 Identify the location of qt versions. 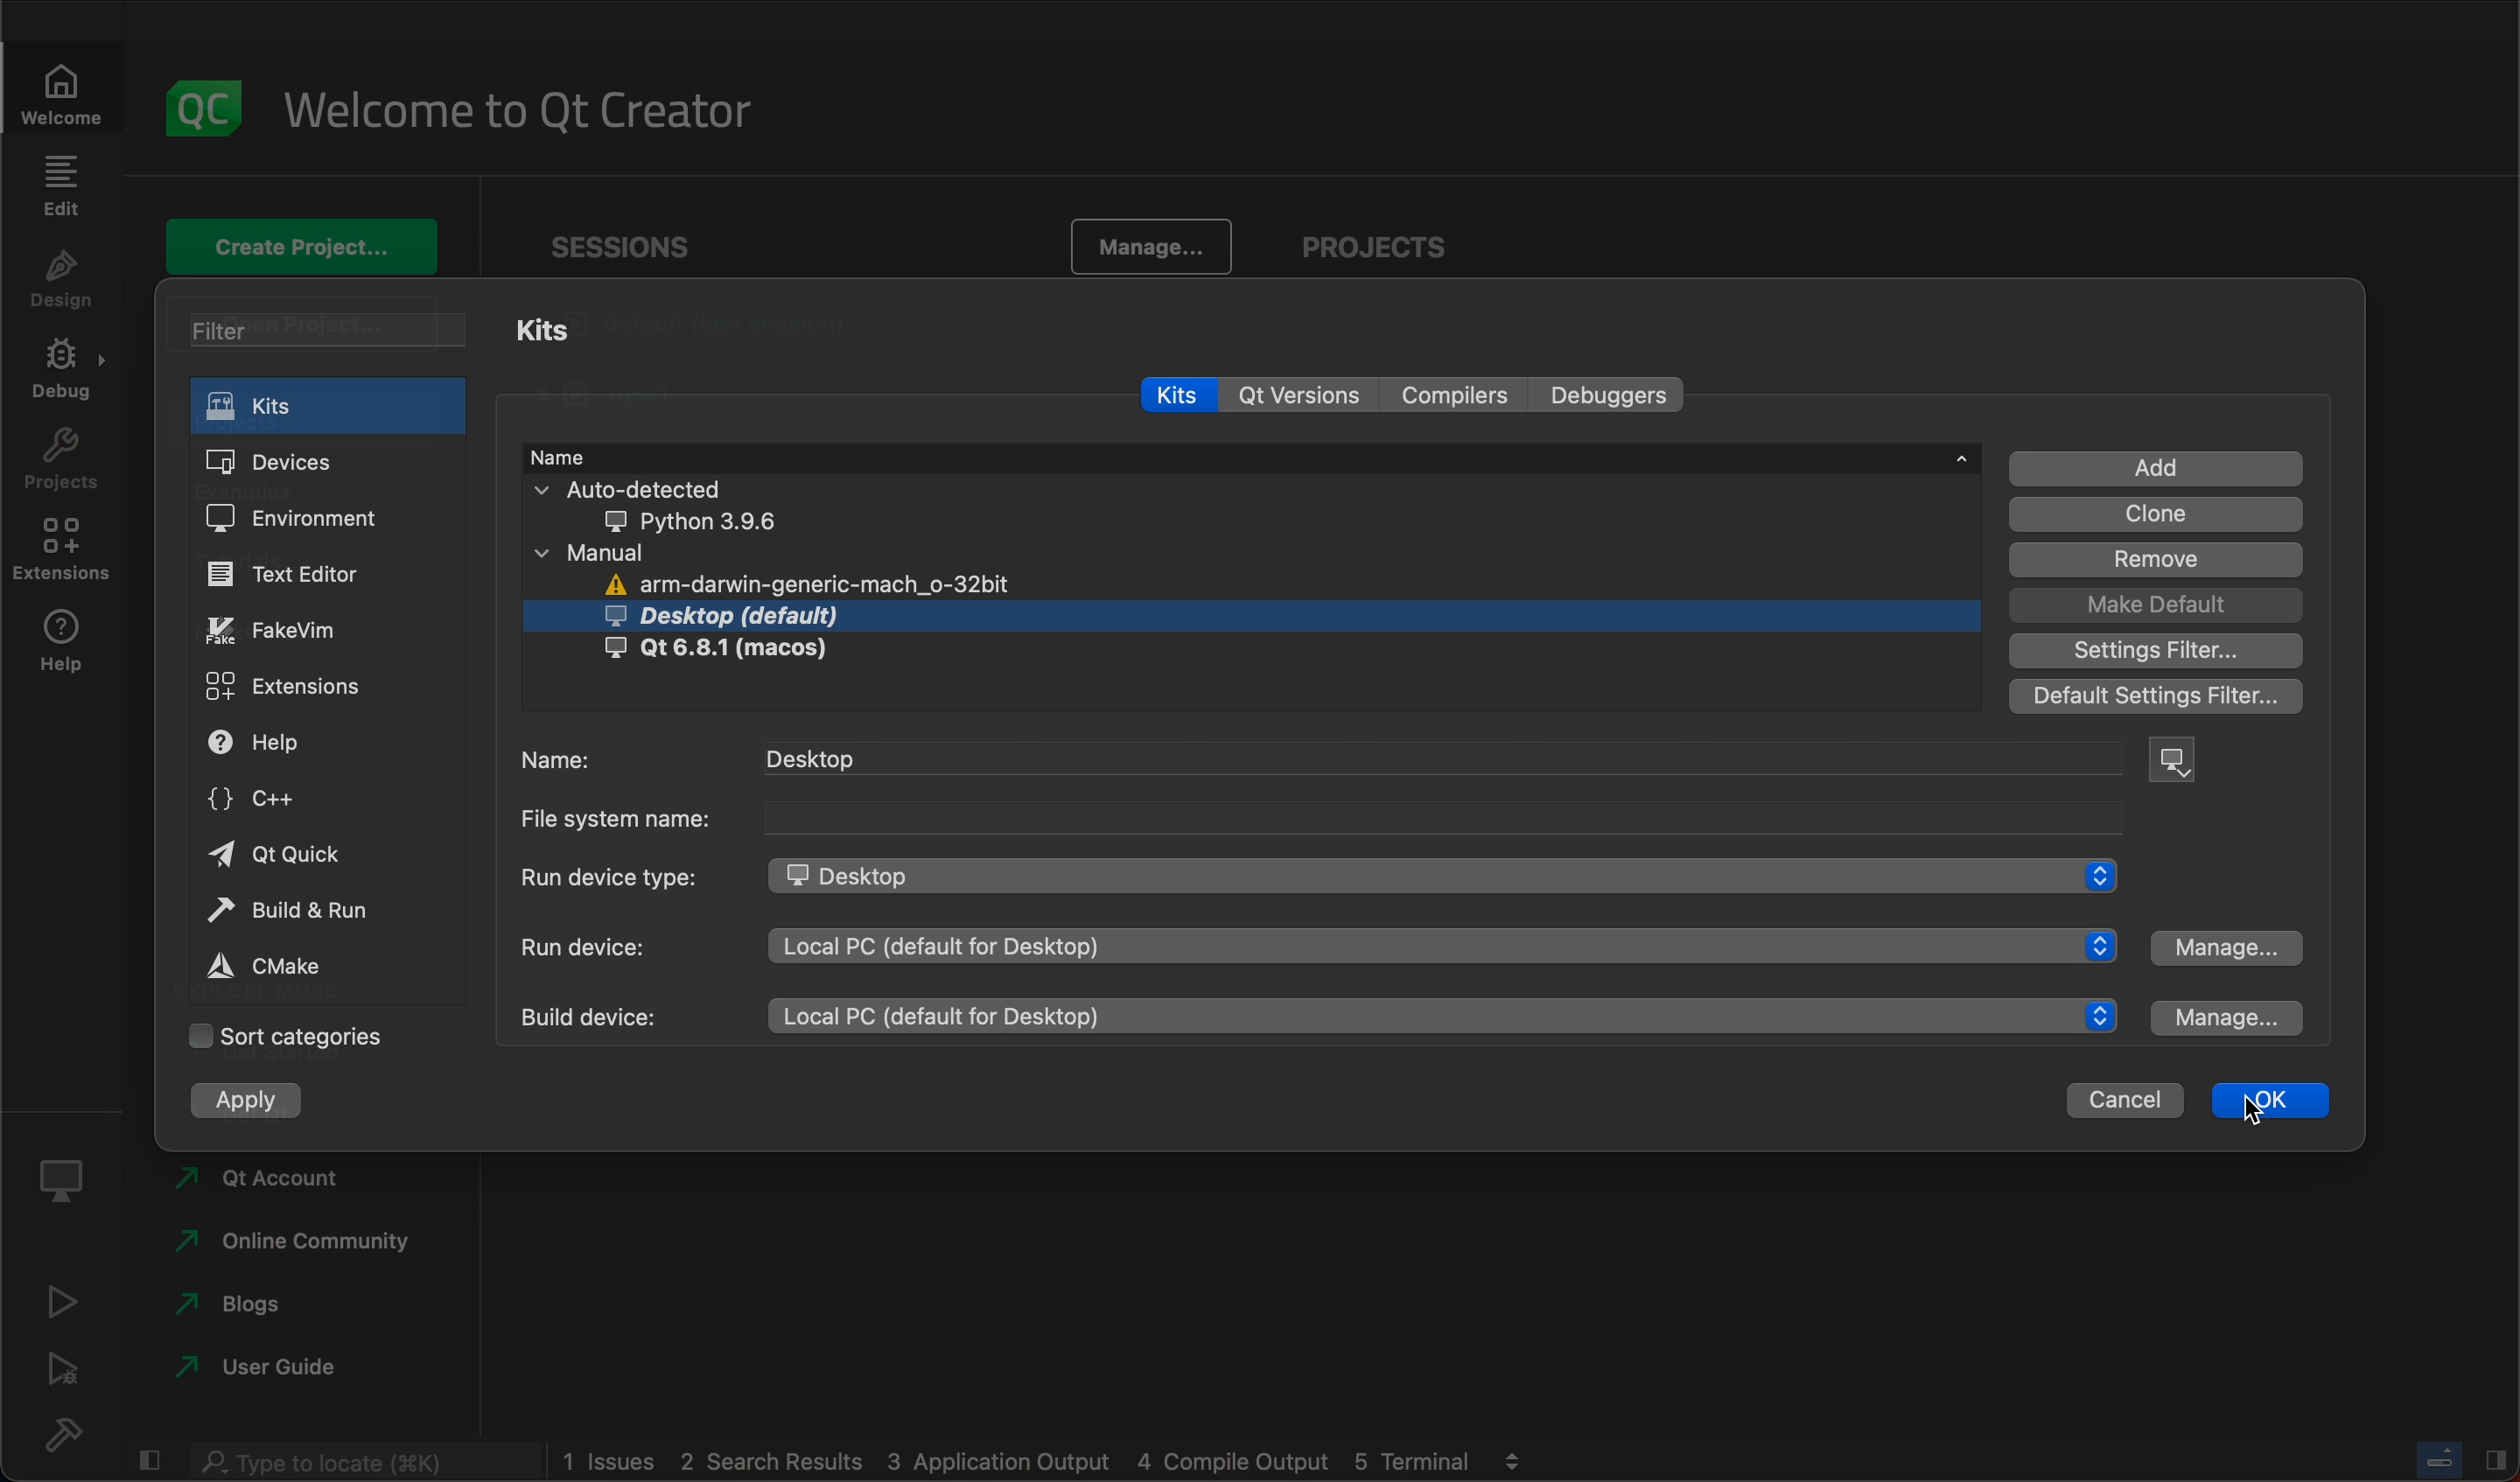
(1305, 396).